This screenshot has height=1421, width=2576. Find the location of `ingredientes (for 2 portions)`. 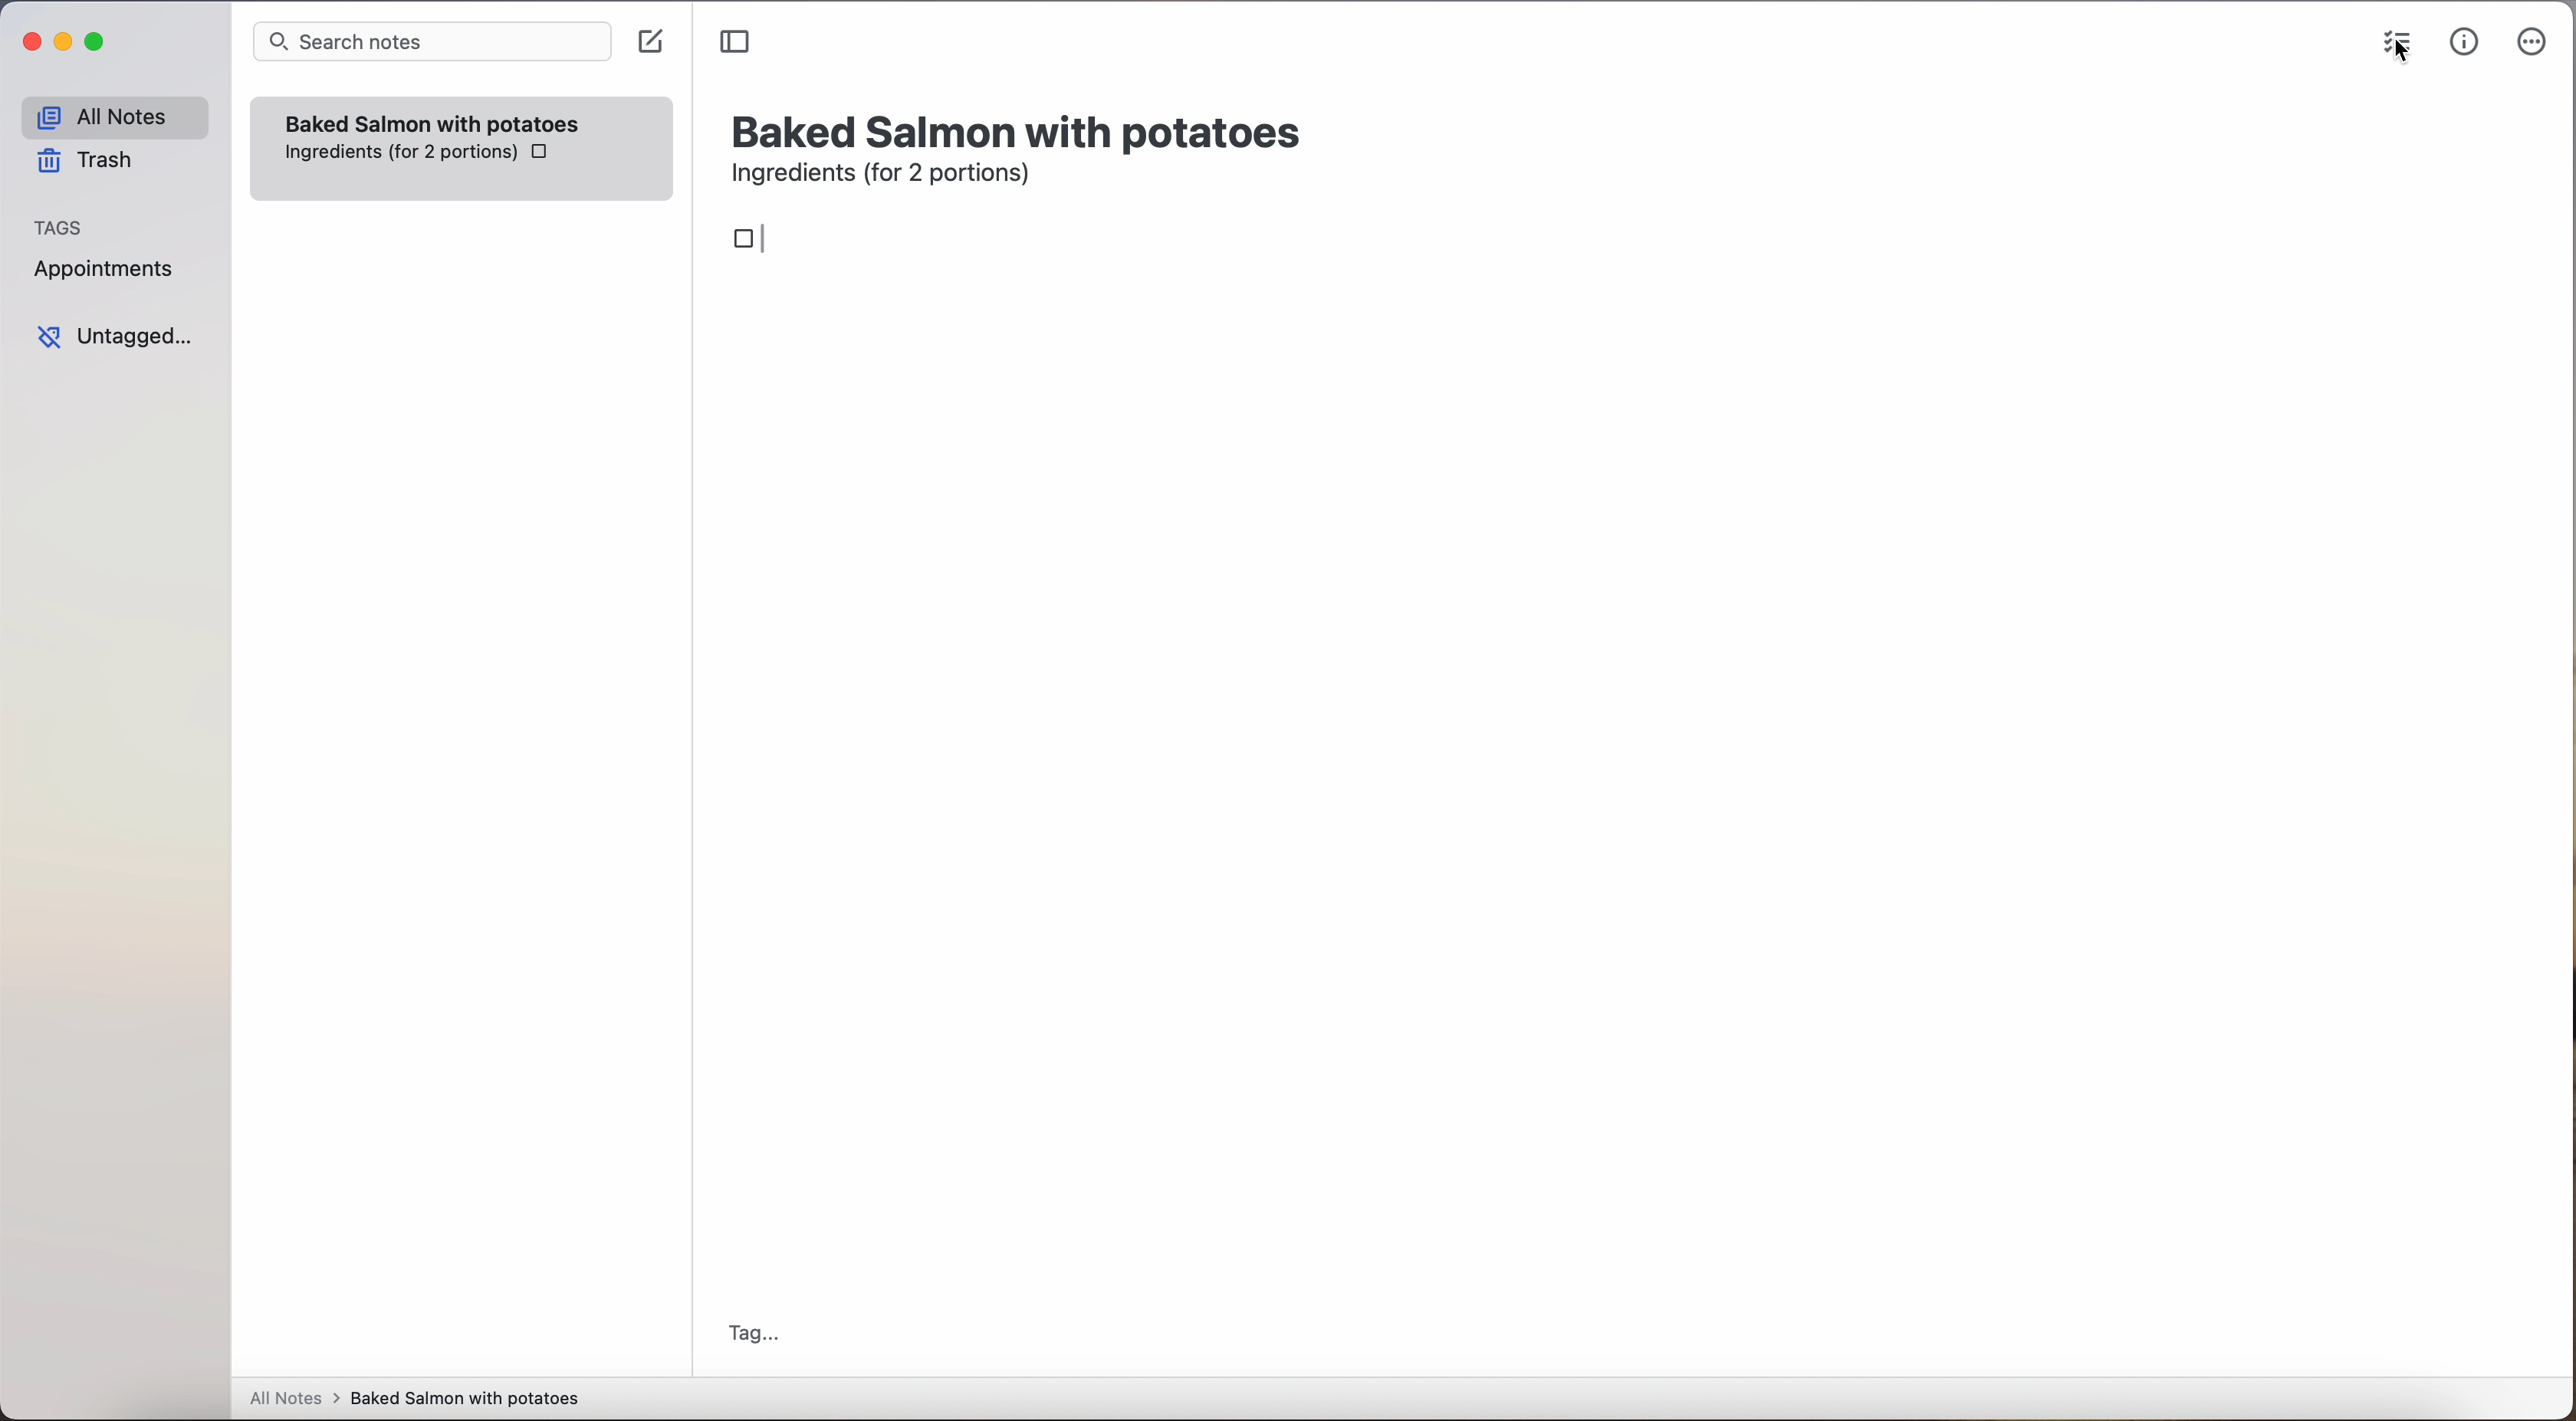

ingredientes (for 2 portions) is located at coordinates (398, 153).